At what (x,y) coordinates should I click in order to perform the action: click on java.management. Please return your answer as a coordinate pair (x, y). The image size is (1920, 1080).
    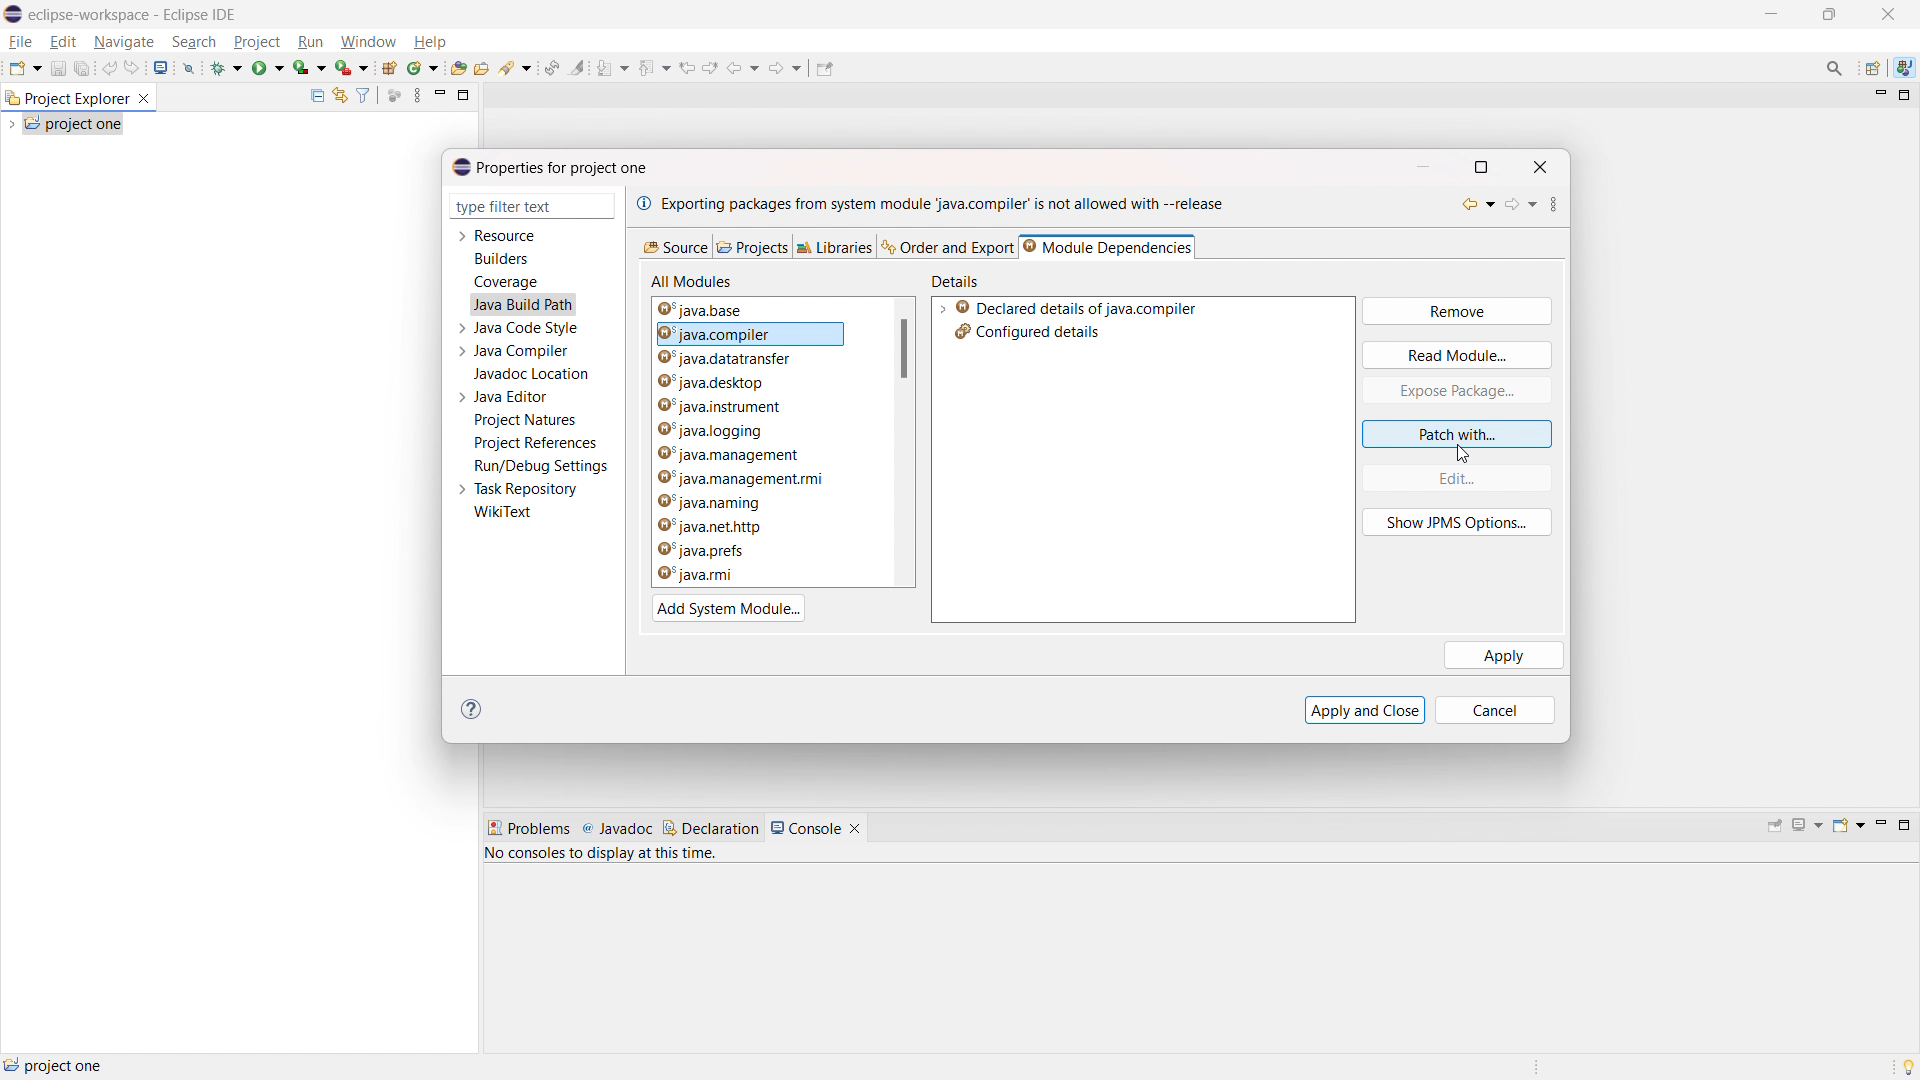
    Looking at the image, I should click on (751, 454).